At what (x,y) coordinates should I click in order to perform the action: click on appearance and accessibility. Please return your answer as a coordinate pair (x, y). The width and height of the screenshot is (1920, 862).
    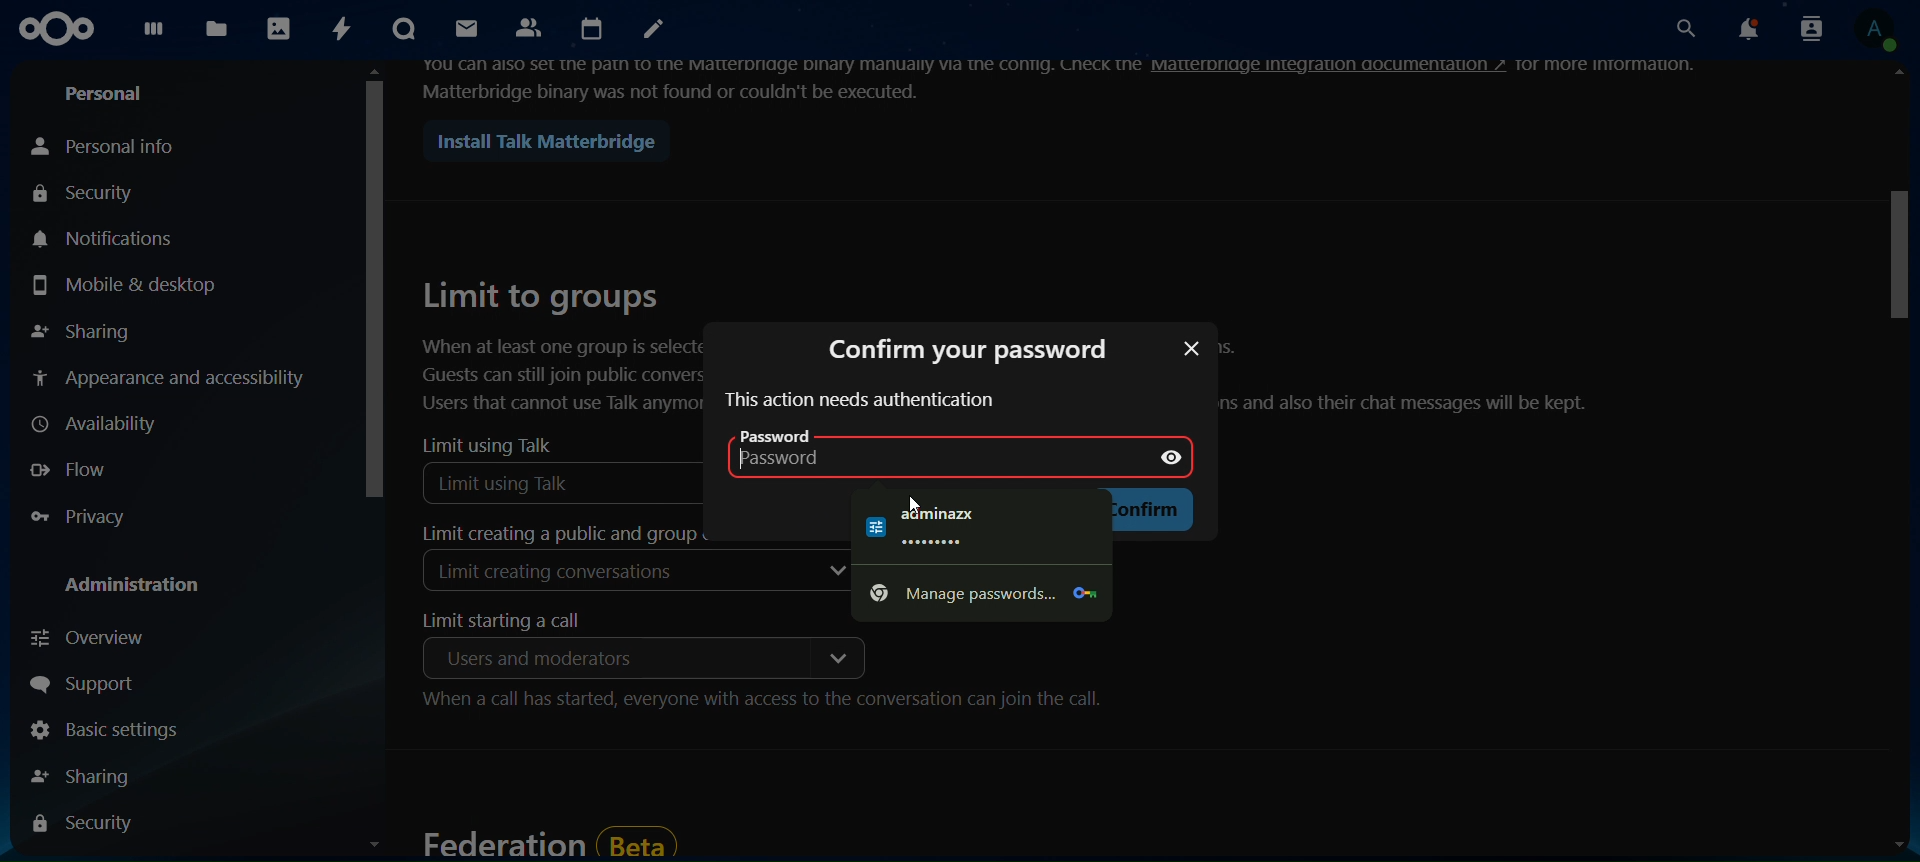
    Looking at the image, I should click on (169, 376).